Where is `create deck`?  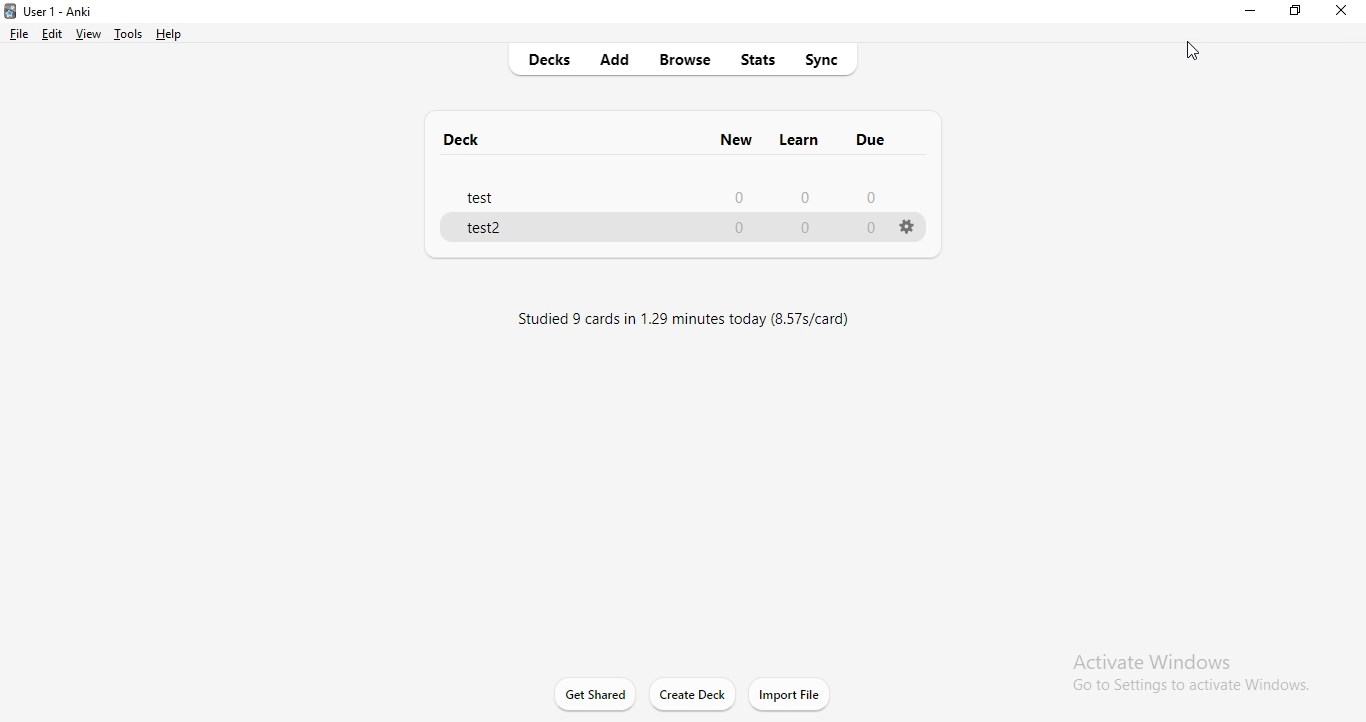 create deck is located at coordinates (695, 696).